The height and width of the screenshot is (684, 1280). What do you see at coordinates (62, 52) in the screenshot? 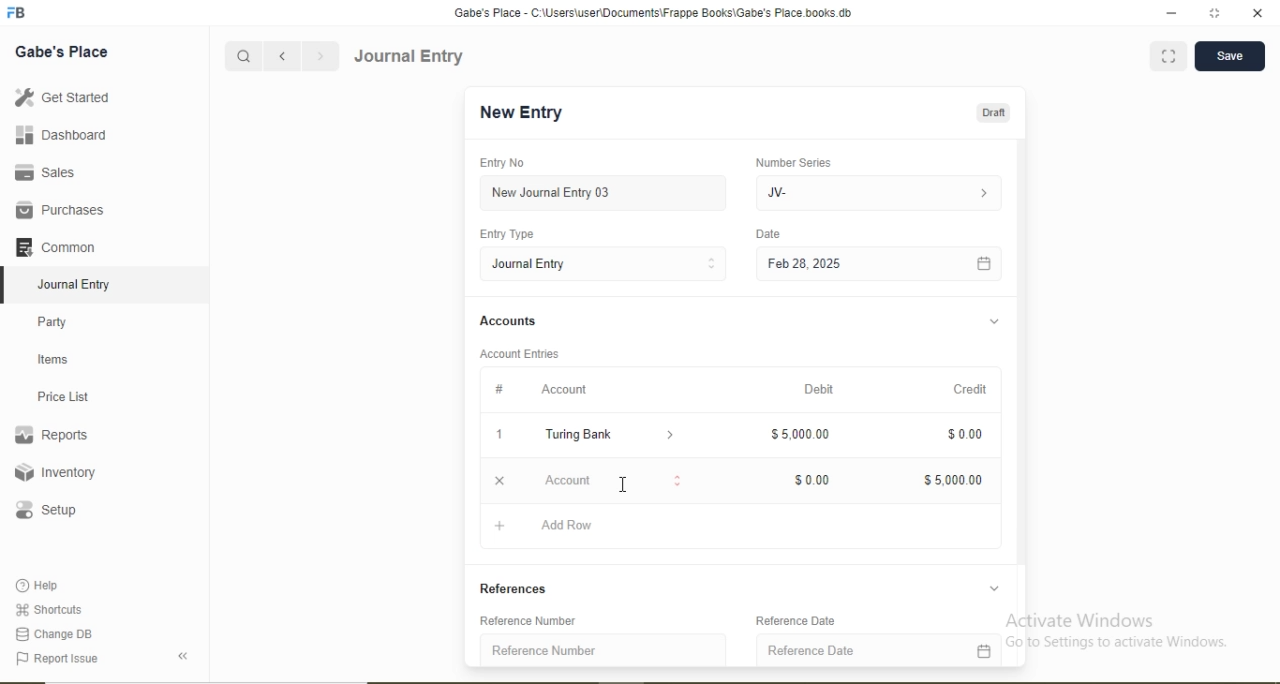
I see `Gabe's Place` at bounding box center [62, 52].